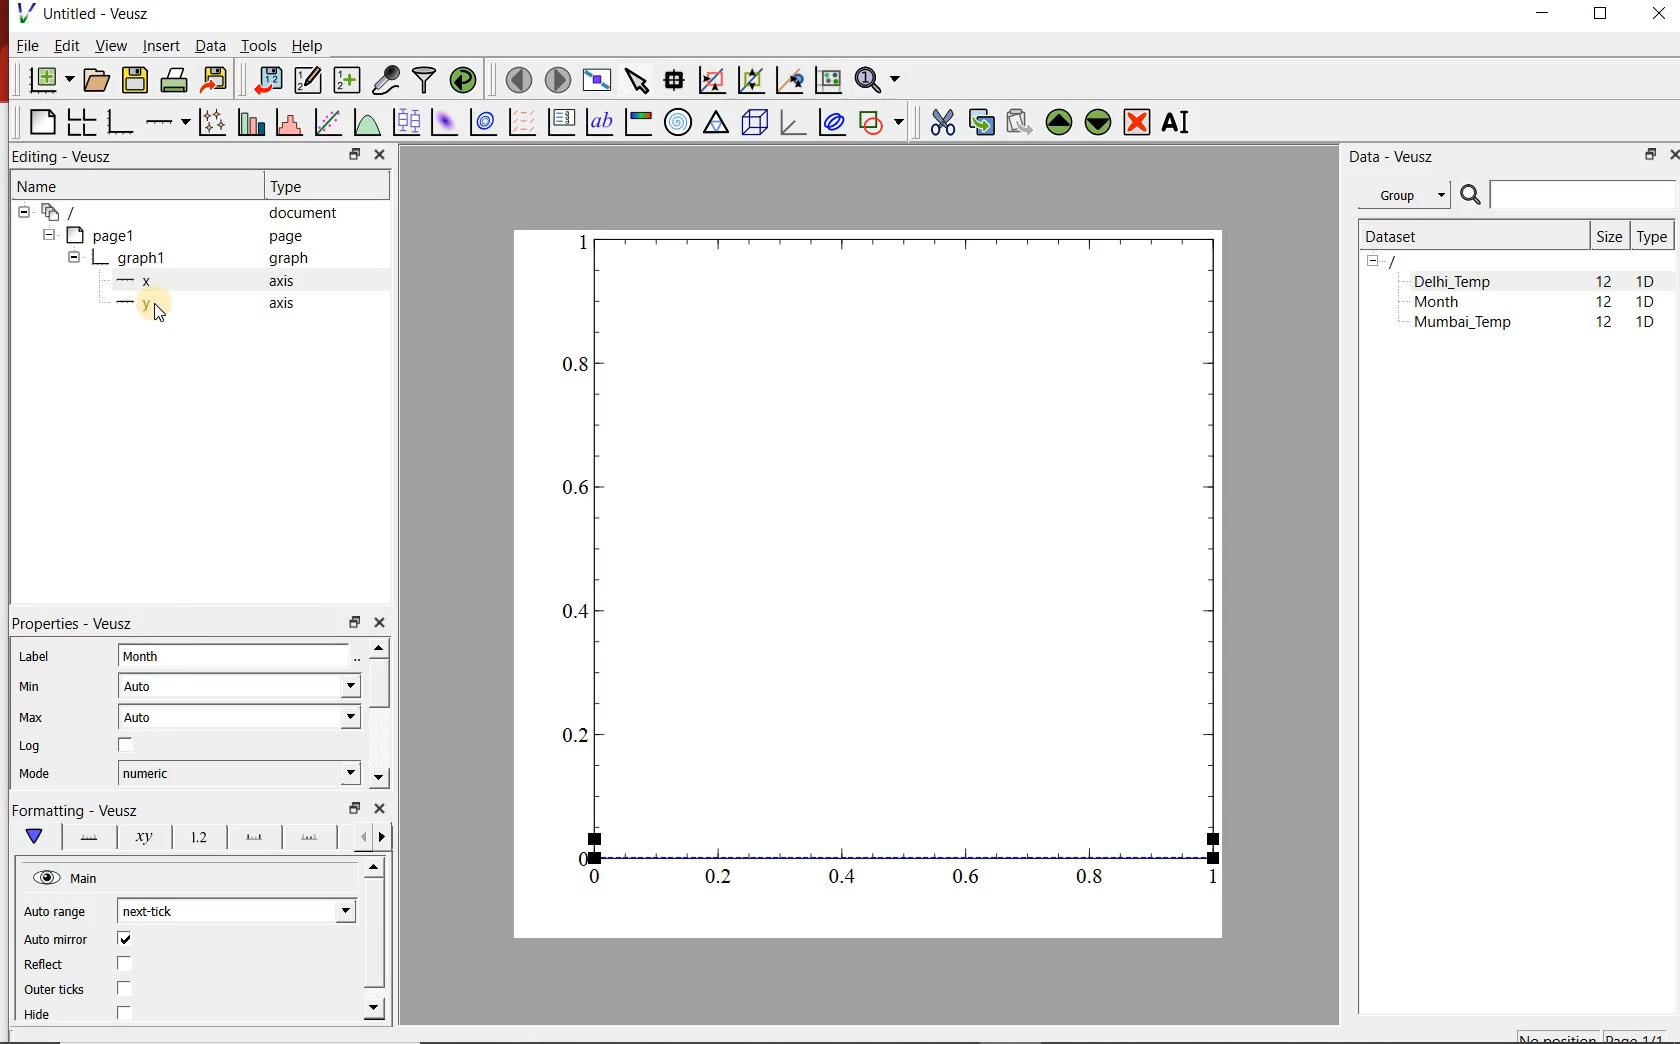 The width and height of the screenshot is (1680, 1044). Describe the element at coordinates (95, 81) in the screenshot. I see `open a document` at that location.